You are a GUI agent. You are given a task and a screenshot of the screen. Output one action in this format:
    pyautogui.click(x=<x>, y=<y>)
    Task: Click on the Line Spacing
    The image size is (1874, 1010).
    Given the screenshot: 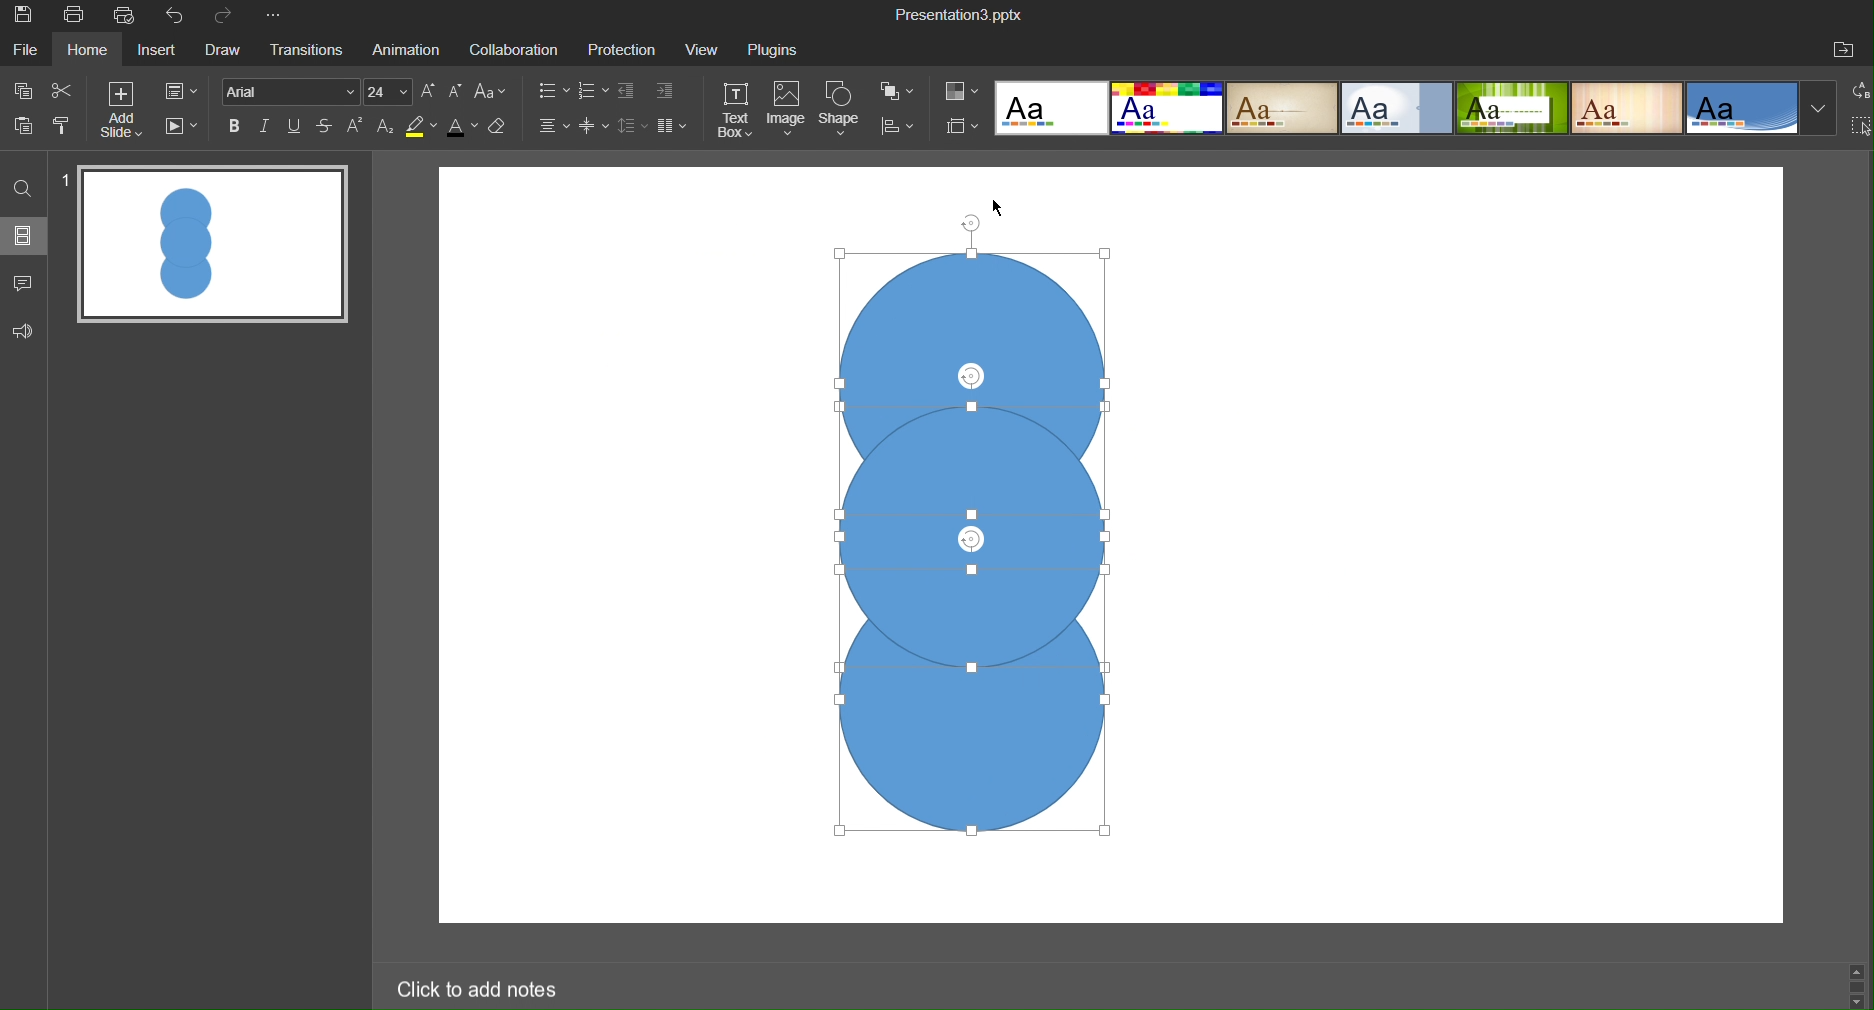 What is the action you would take?
    pyautogui.click(x=631, y=126)
    